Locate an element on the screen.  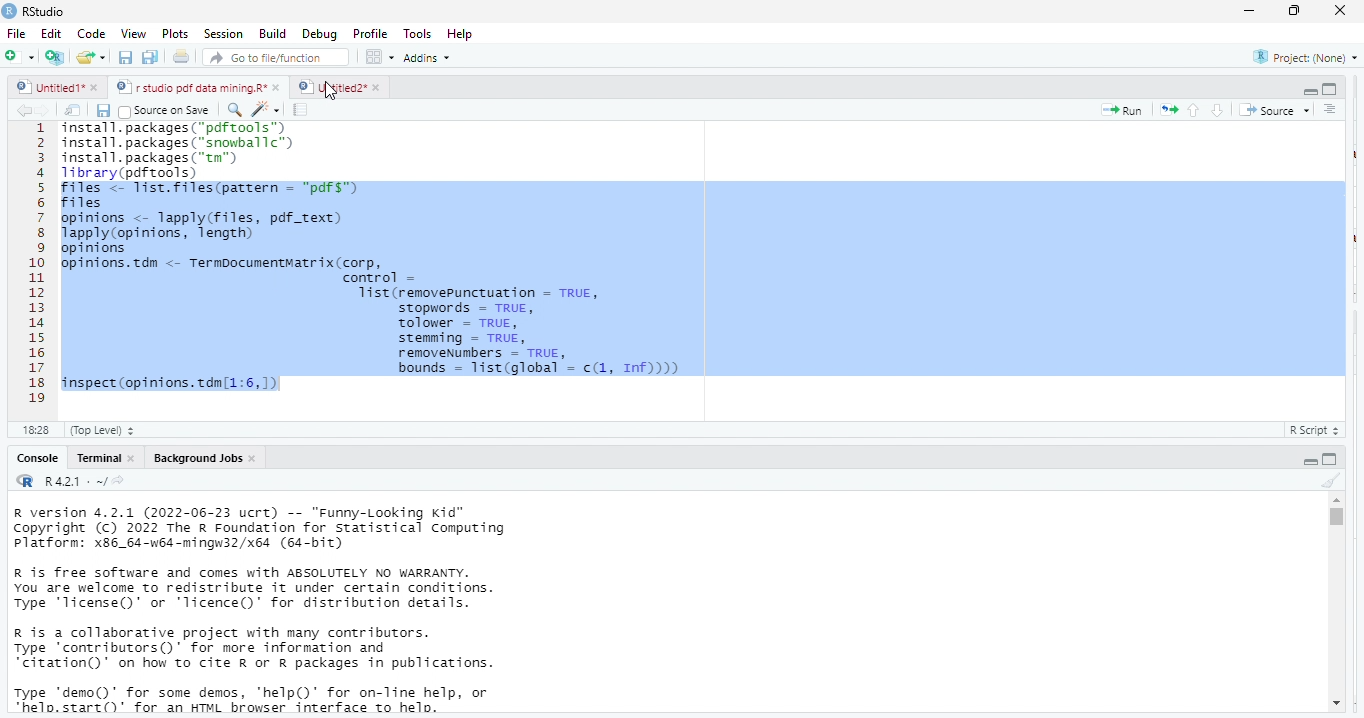
help is located at coordinates (467, 33).